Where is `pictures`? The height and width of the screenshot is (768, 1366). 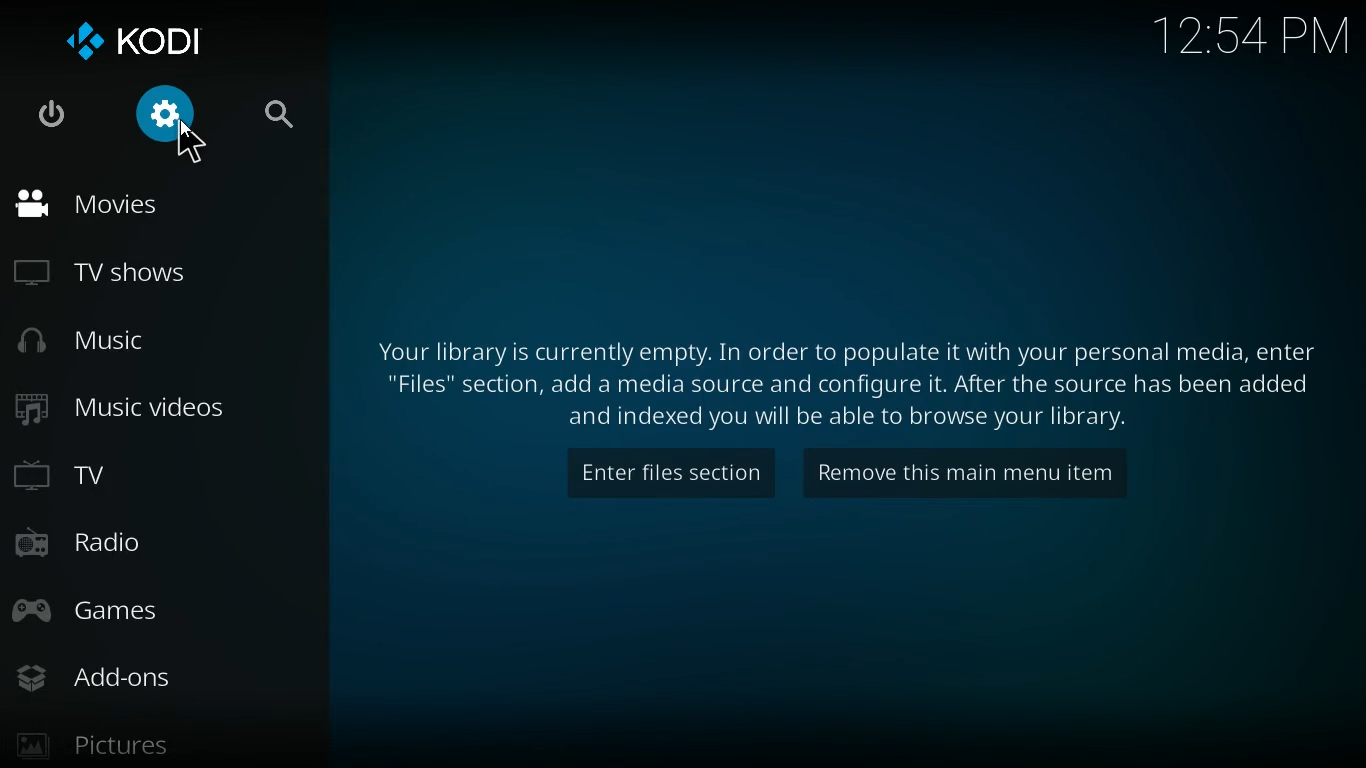 pictures is located at coordinates (146, 741).